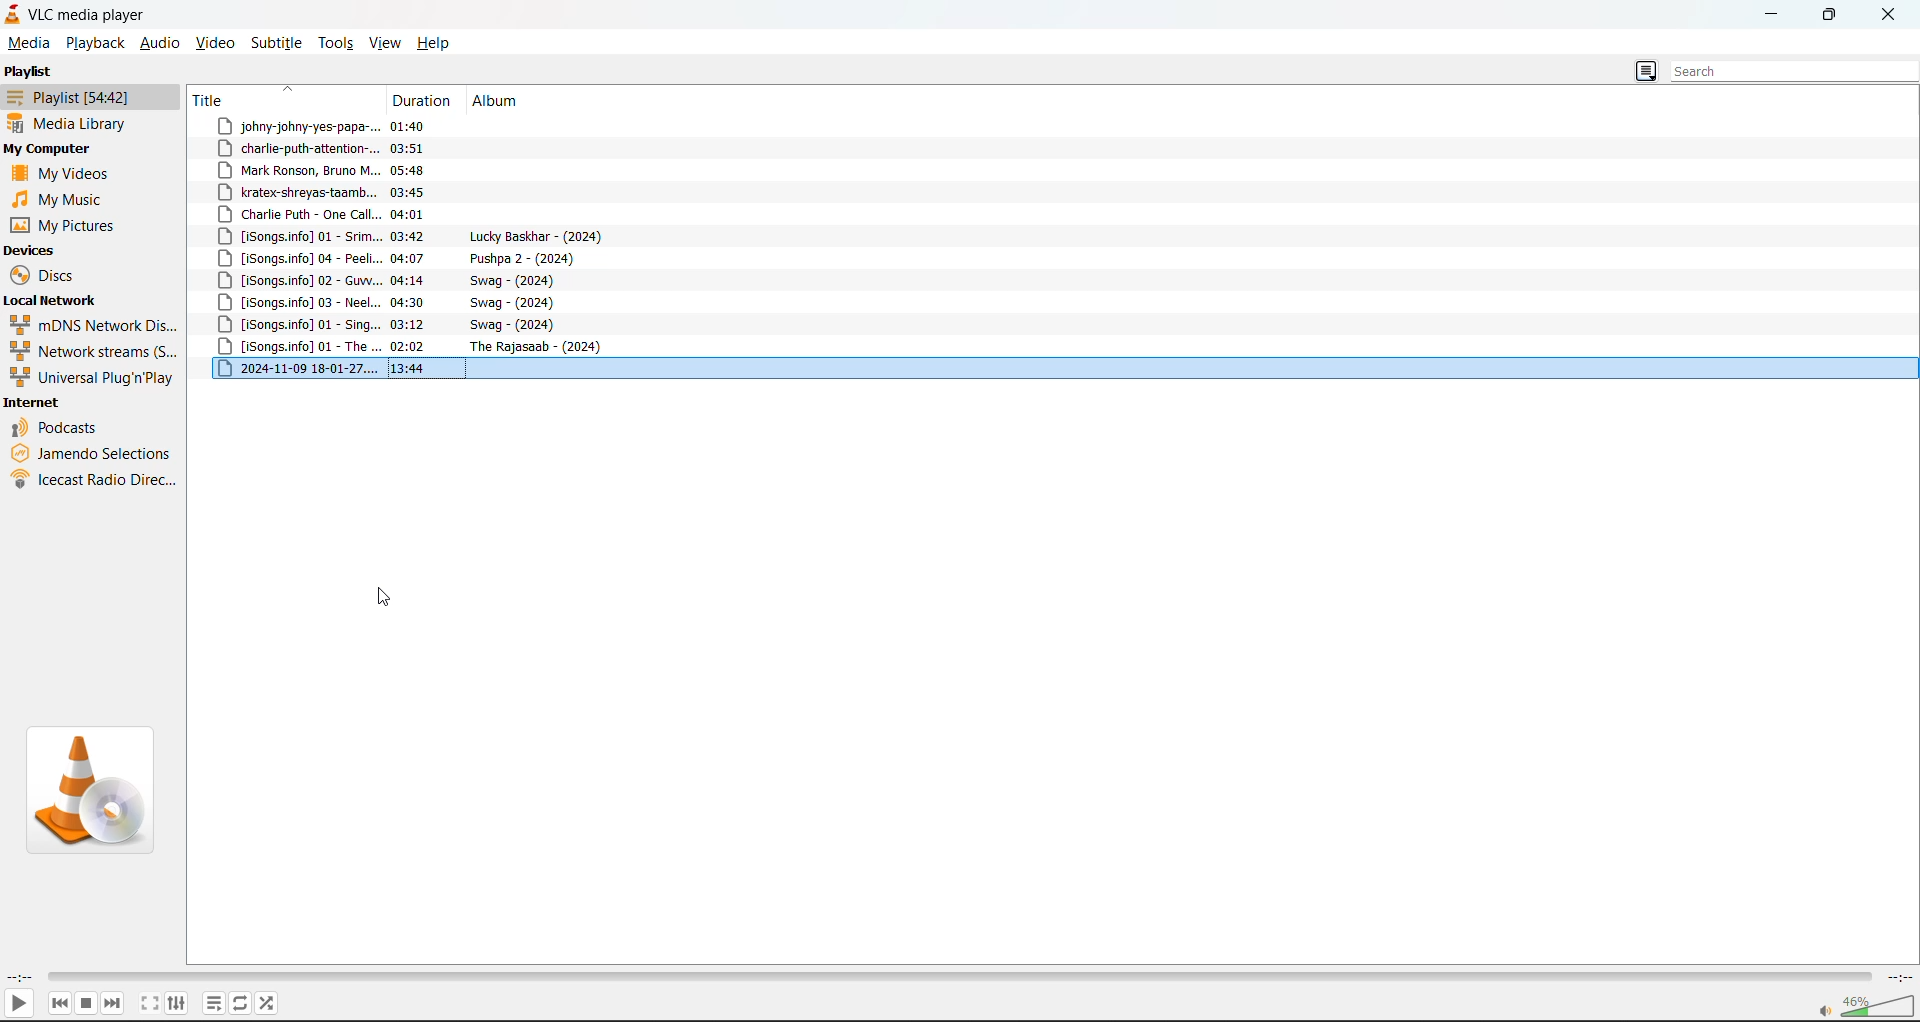  I want to click on search, so click(1794, 72).